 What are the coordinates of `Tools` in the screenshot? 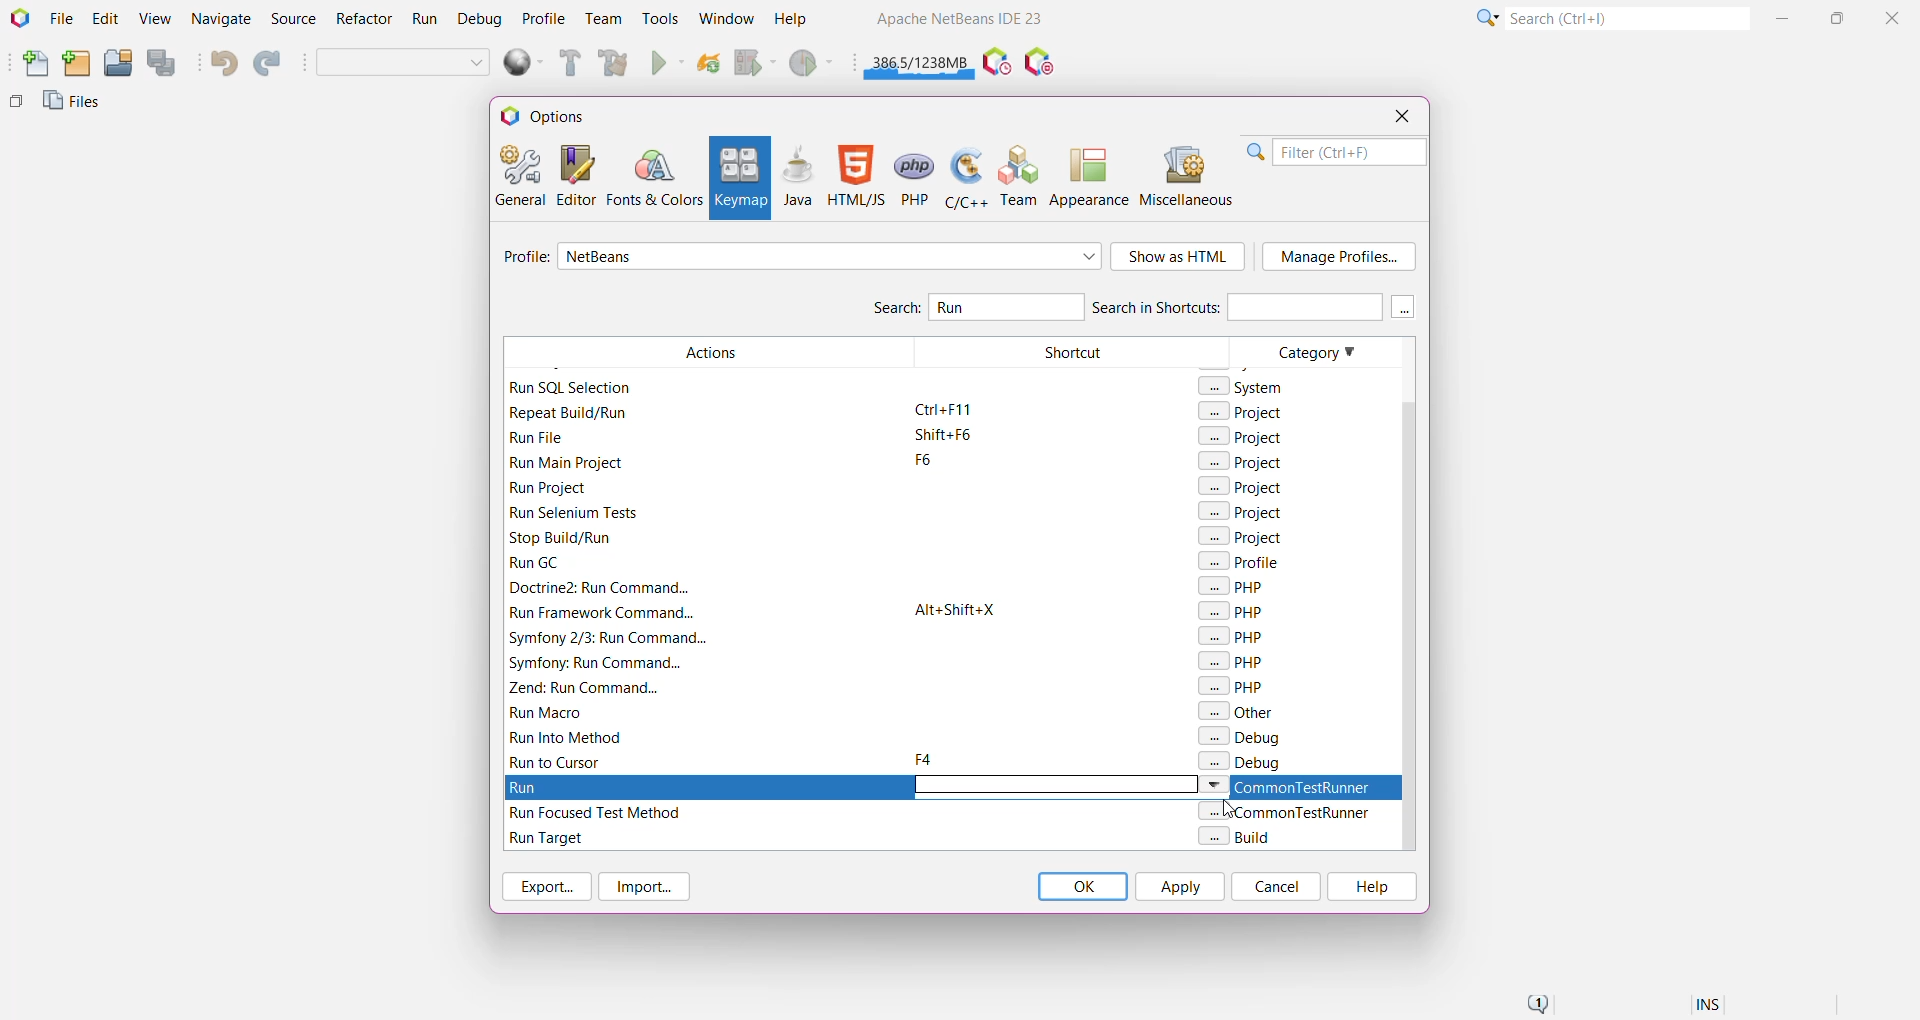 It's located at (661, 17).